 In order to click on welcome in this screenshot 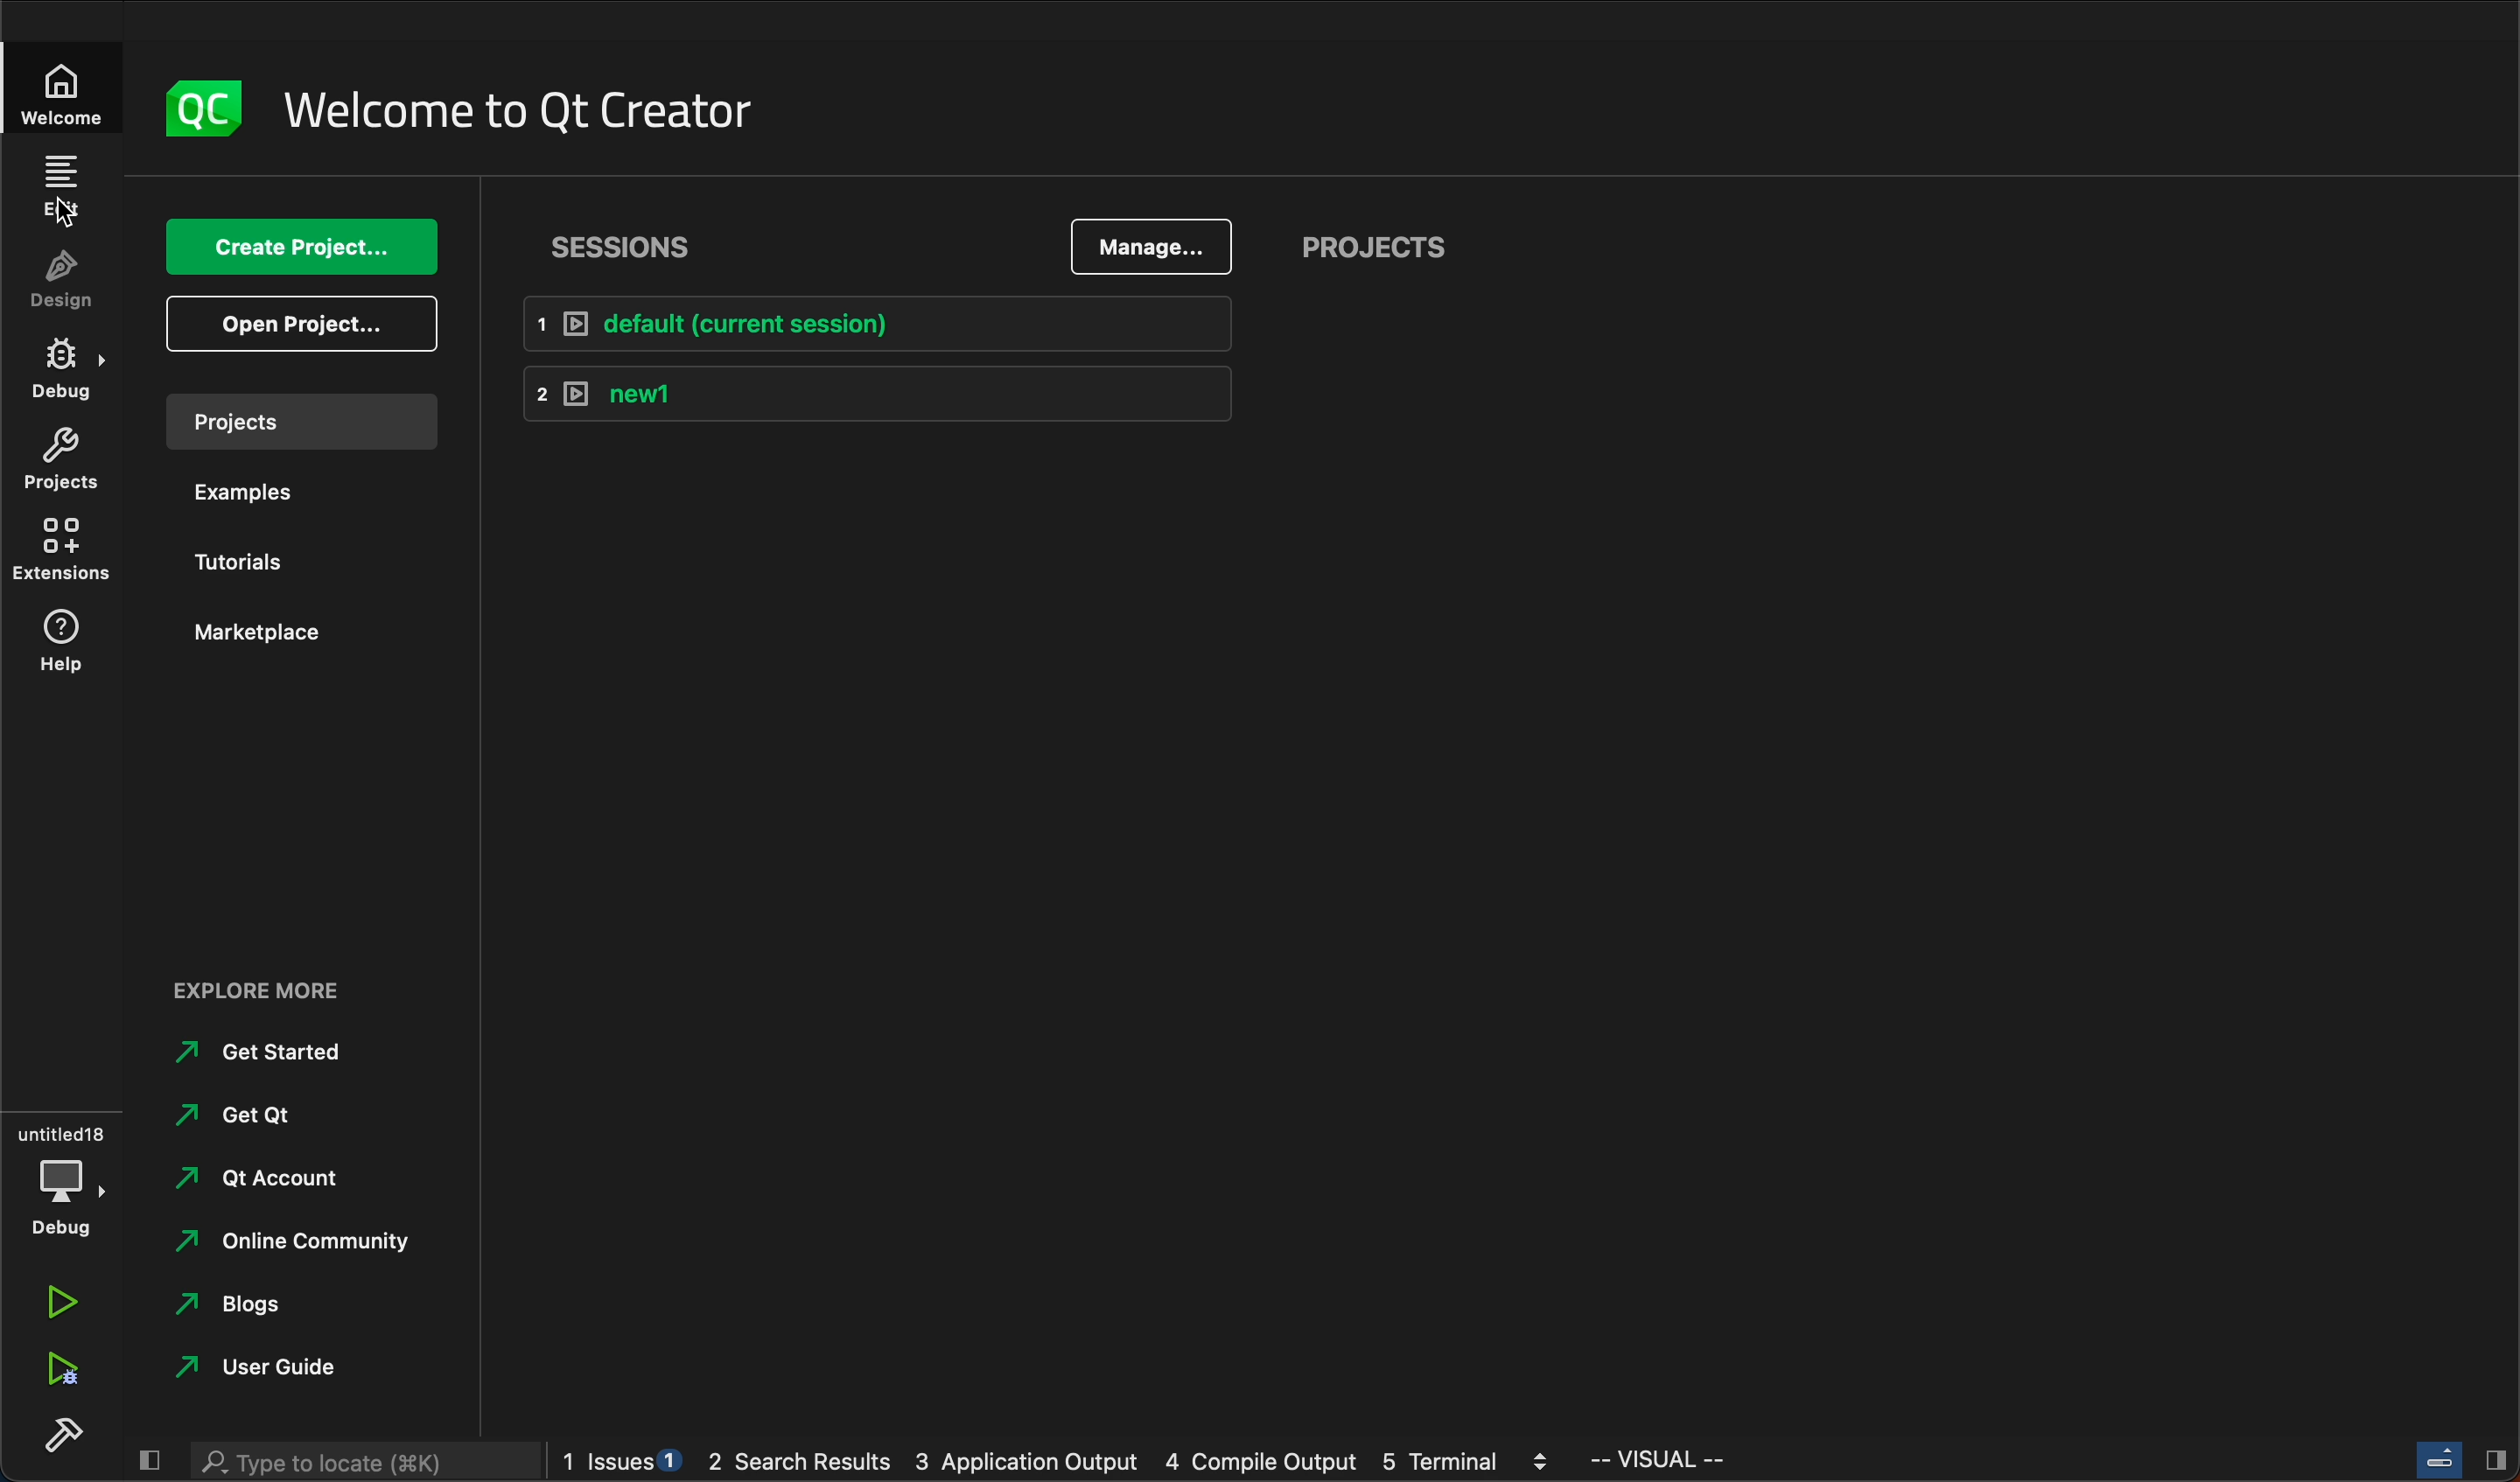, I will do `click(64, 92)`.